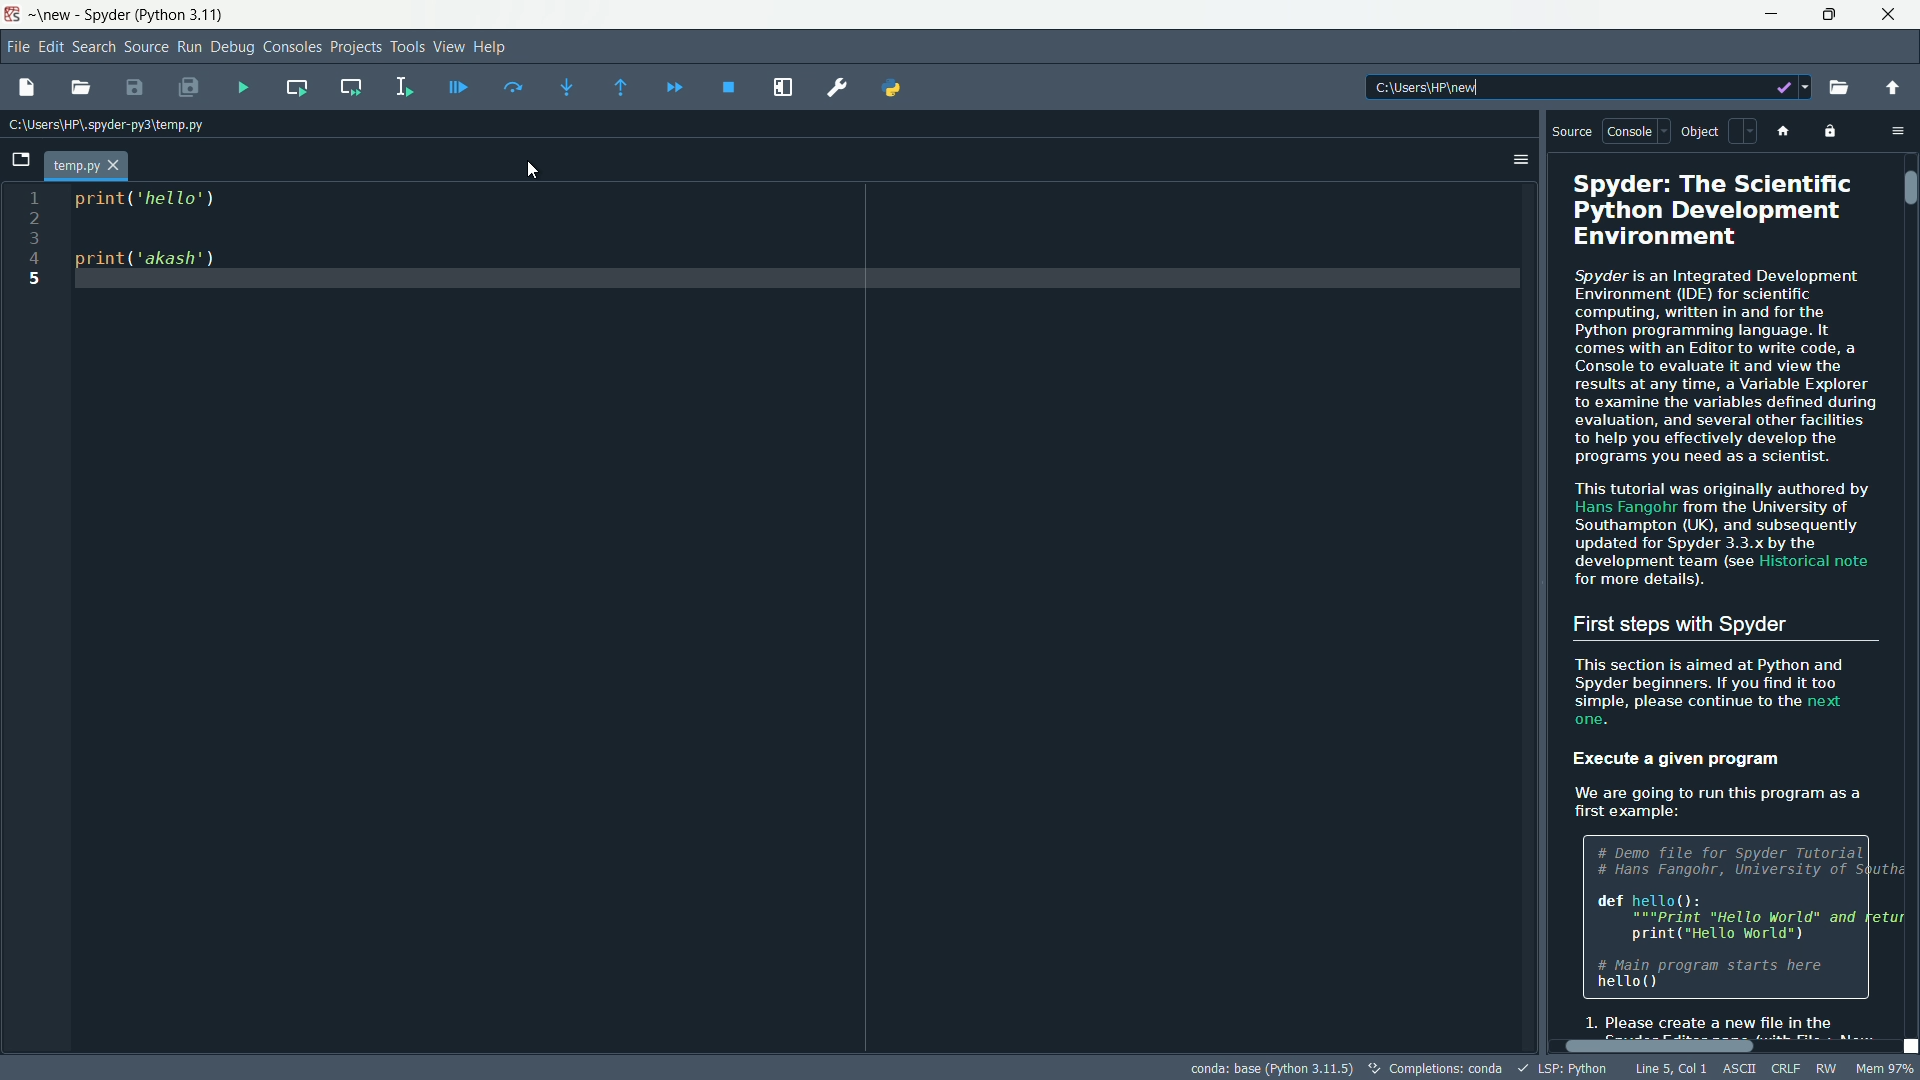 The image size is (1920, 1080). I want to click on rw, so click(1828, 1068).